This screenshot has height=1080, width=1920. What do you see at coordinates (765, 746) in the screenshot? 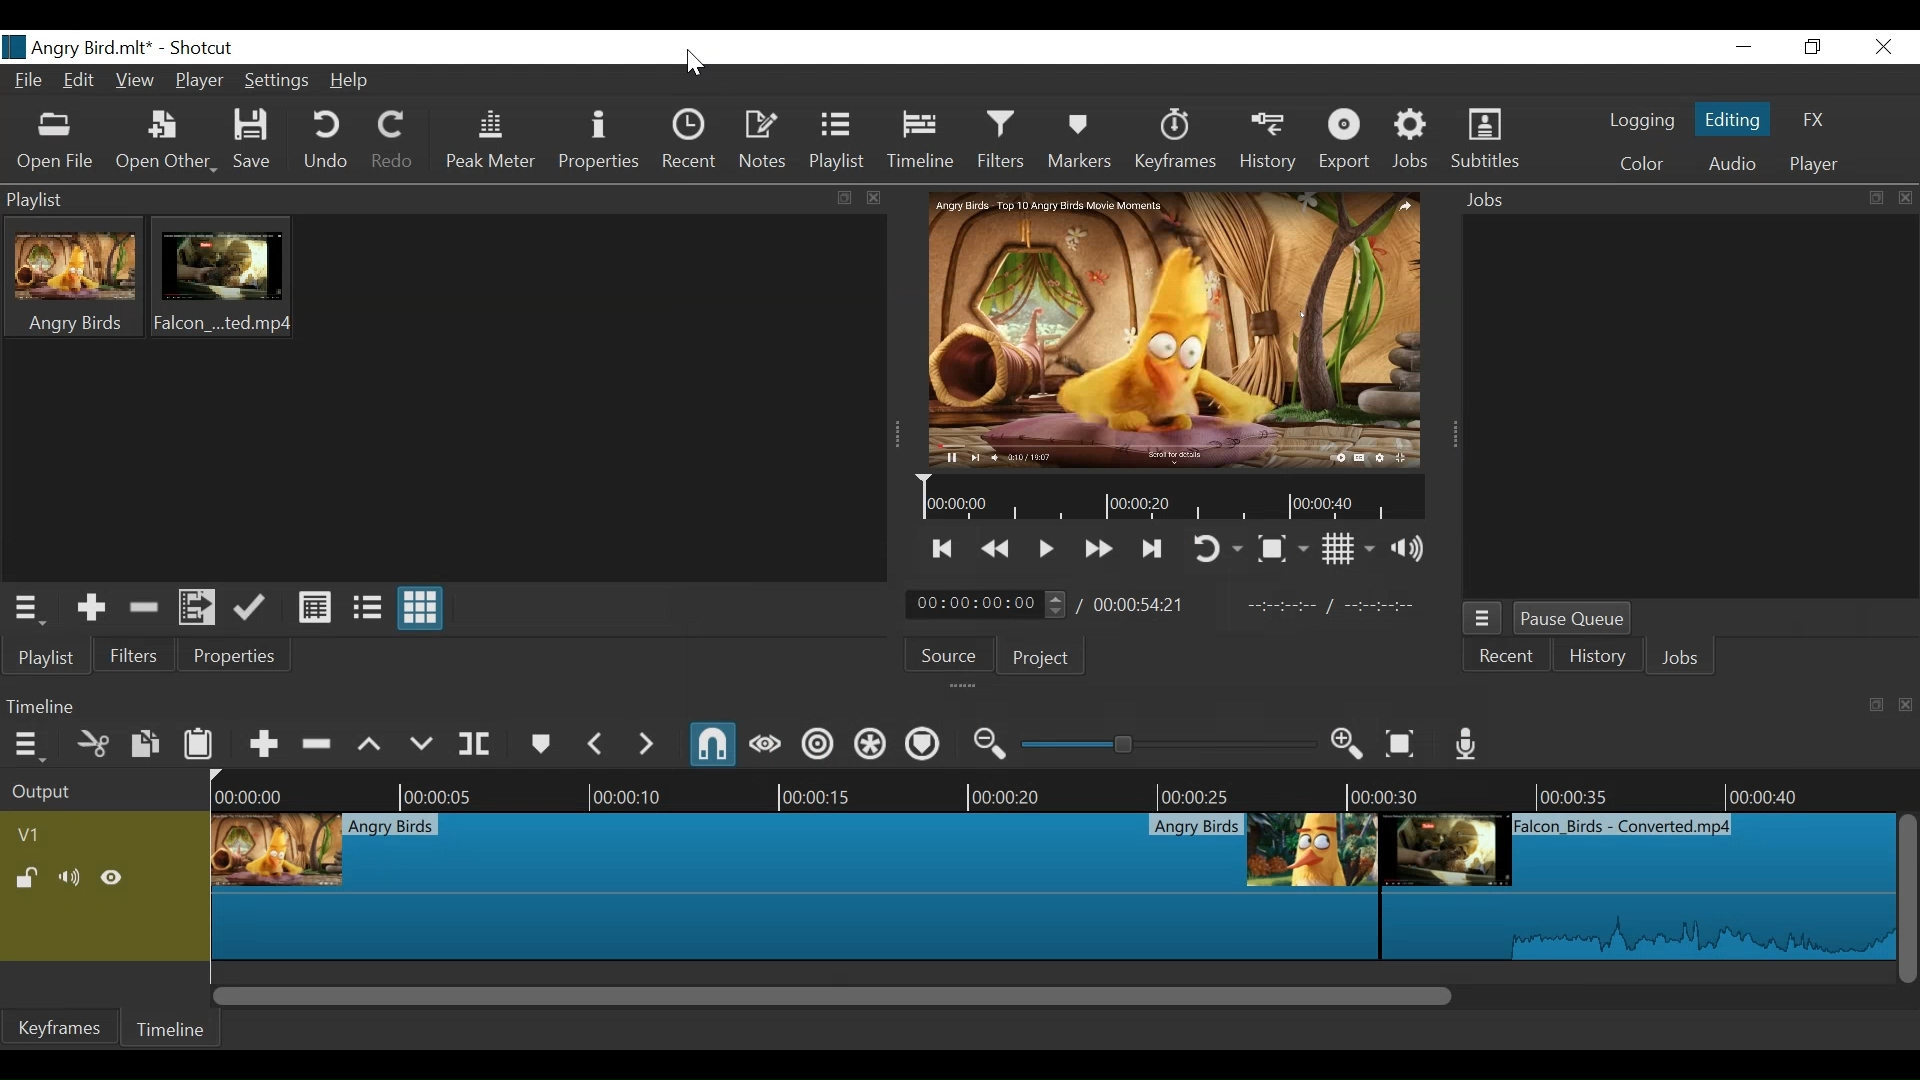
I see `Scrub while dragging` at bounding box center [765, 746].